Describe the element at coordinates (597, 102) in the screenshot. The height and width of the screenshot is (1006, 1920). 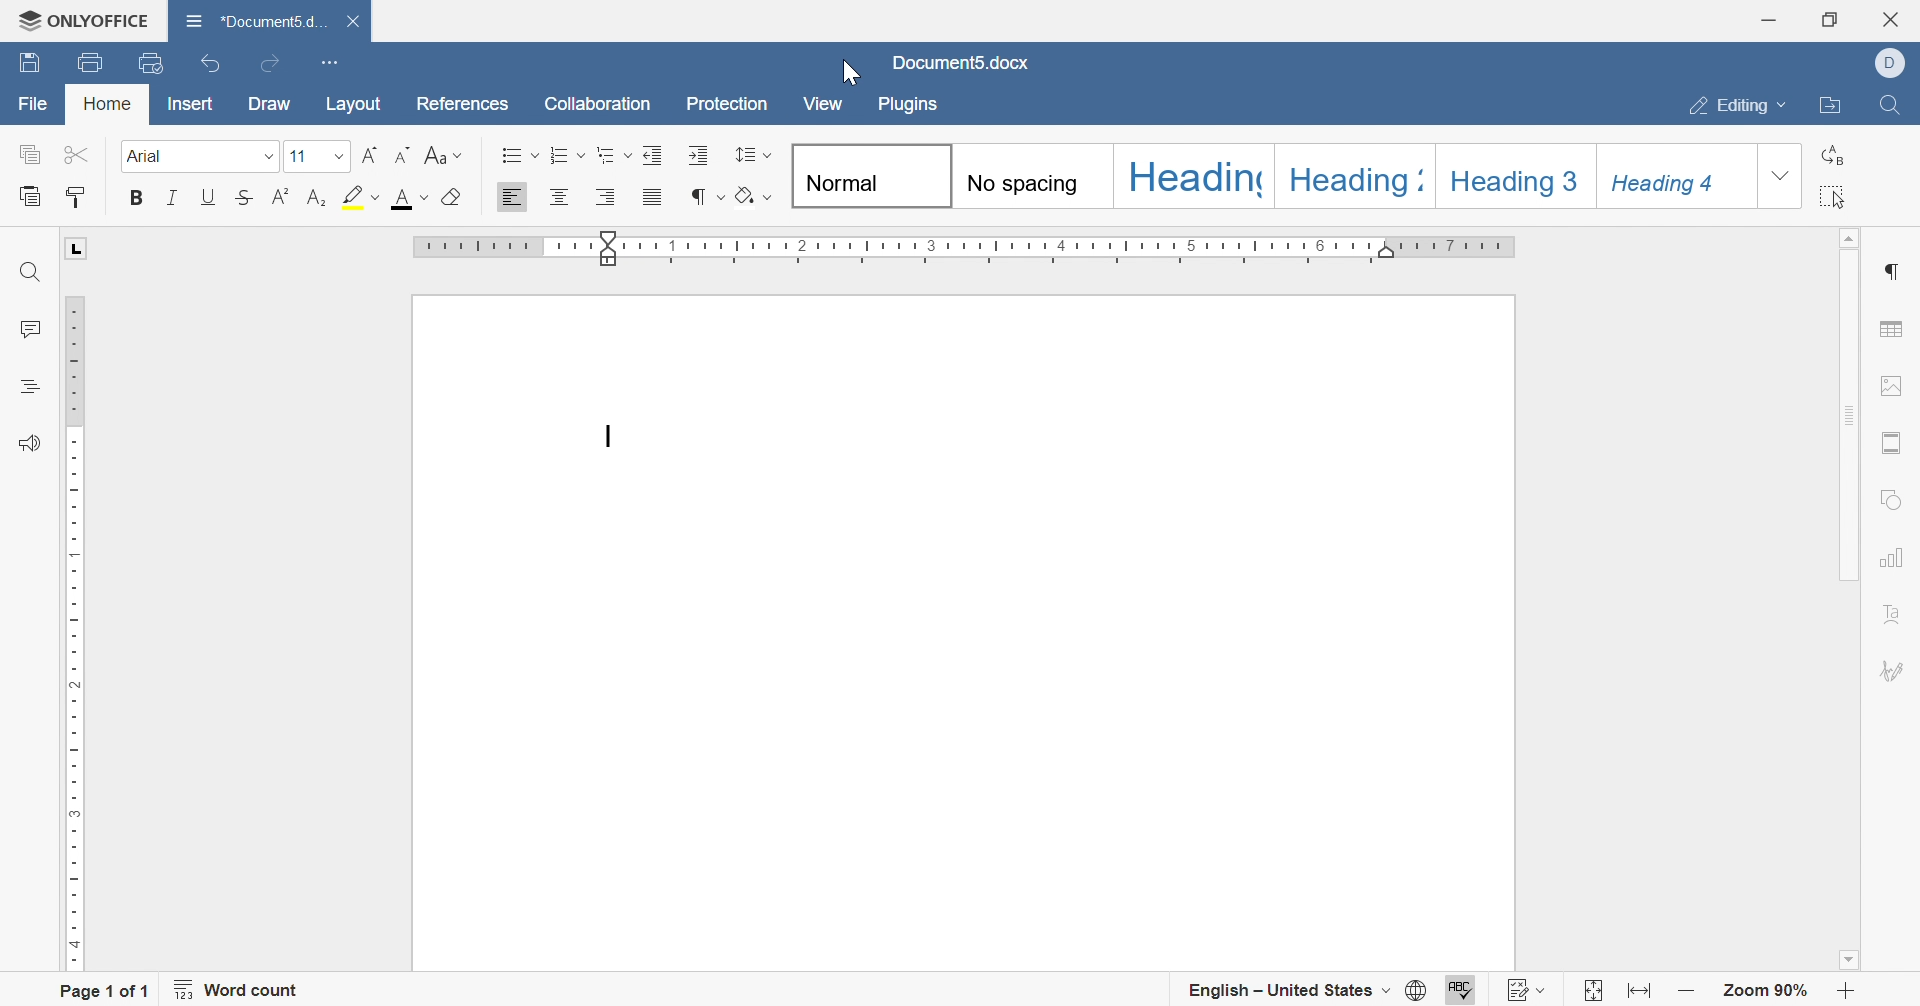
I see `collaboration` at that location.